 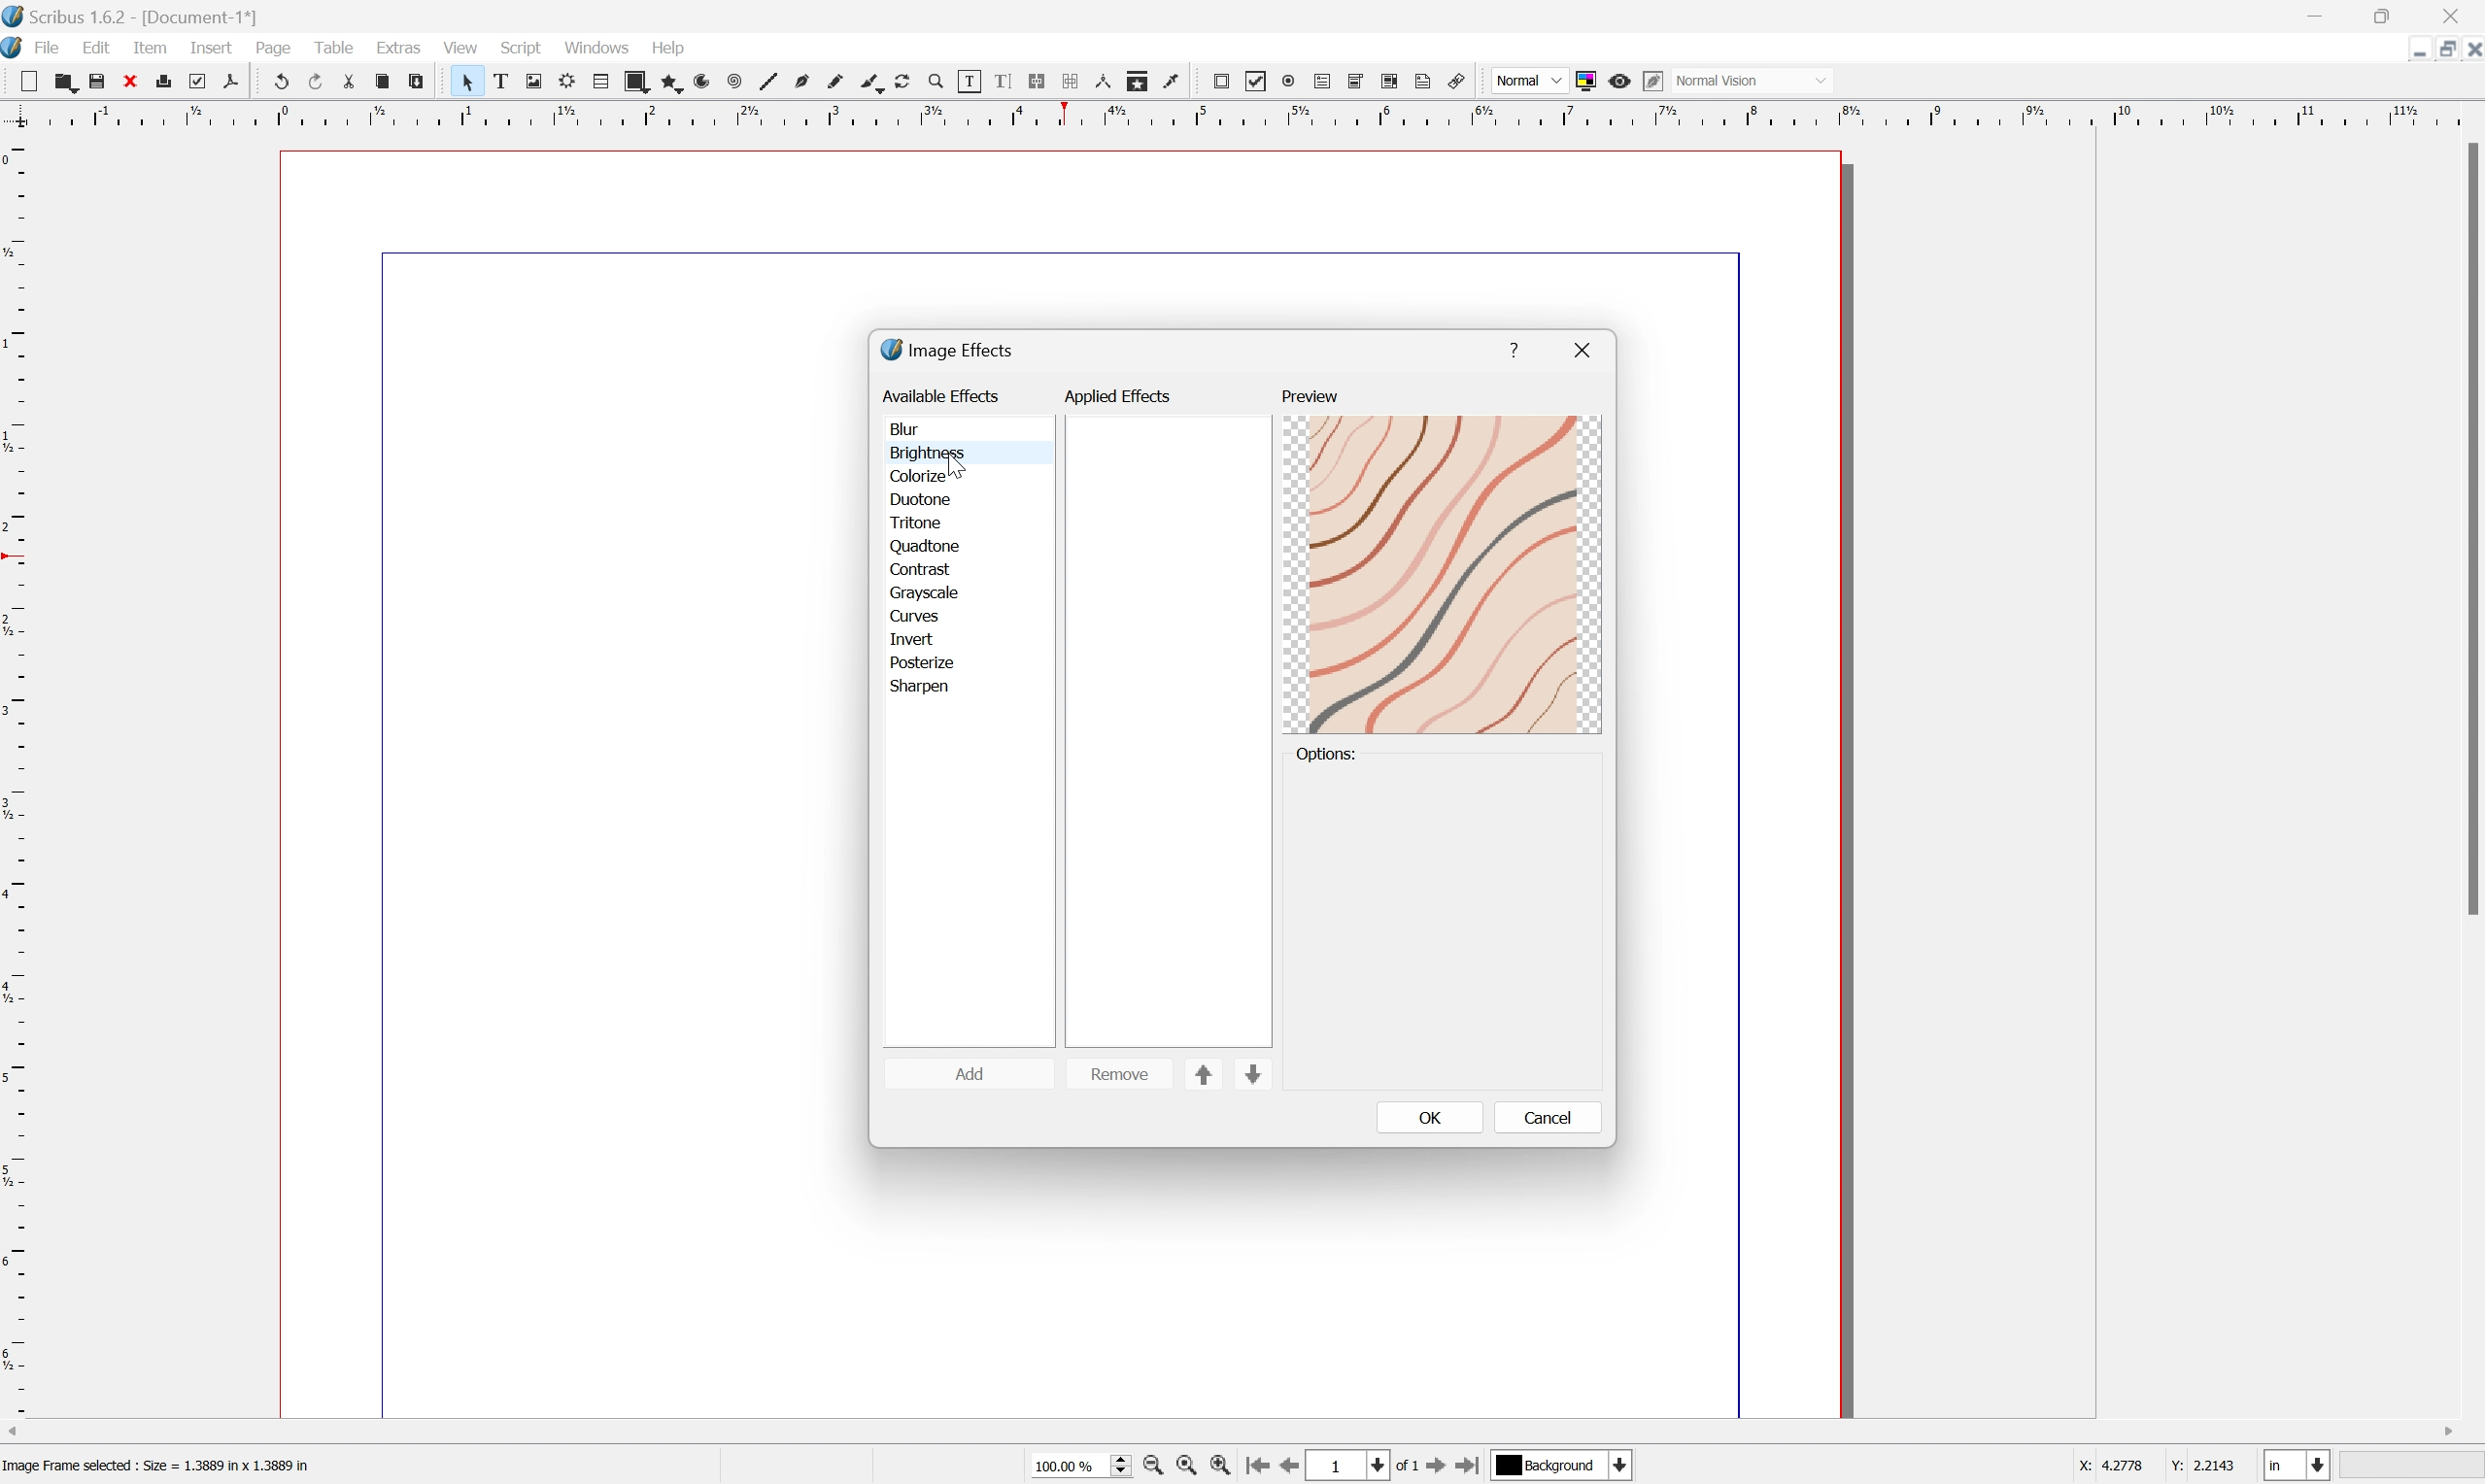 What do you see at coordinates (923, 543) in the screenshot?
I see `quadtone` at bounding box center [923, 543].